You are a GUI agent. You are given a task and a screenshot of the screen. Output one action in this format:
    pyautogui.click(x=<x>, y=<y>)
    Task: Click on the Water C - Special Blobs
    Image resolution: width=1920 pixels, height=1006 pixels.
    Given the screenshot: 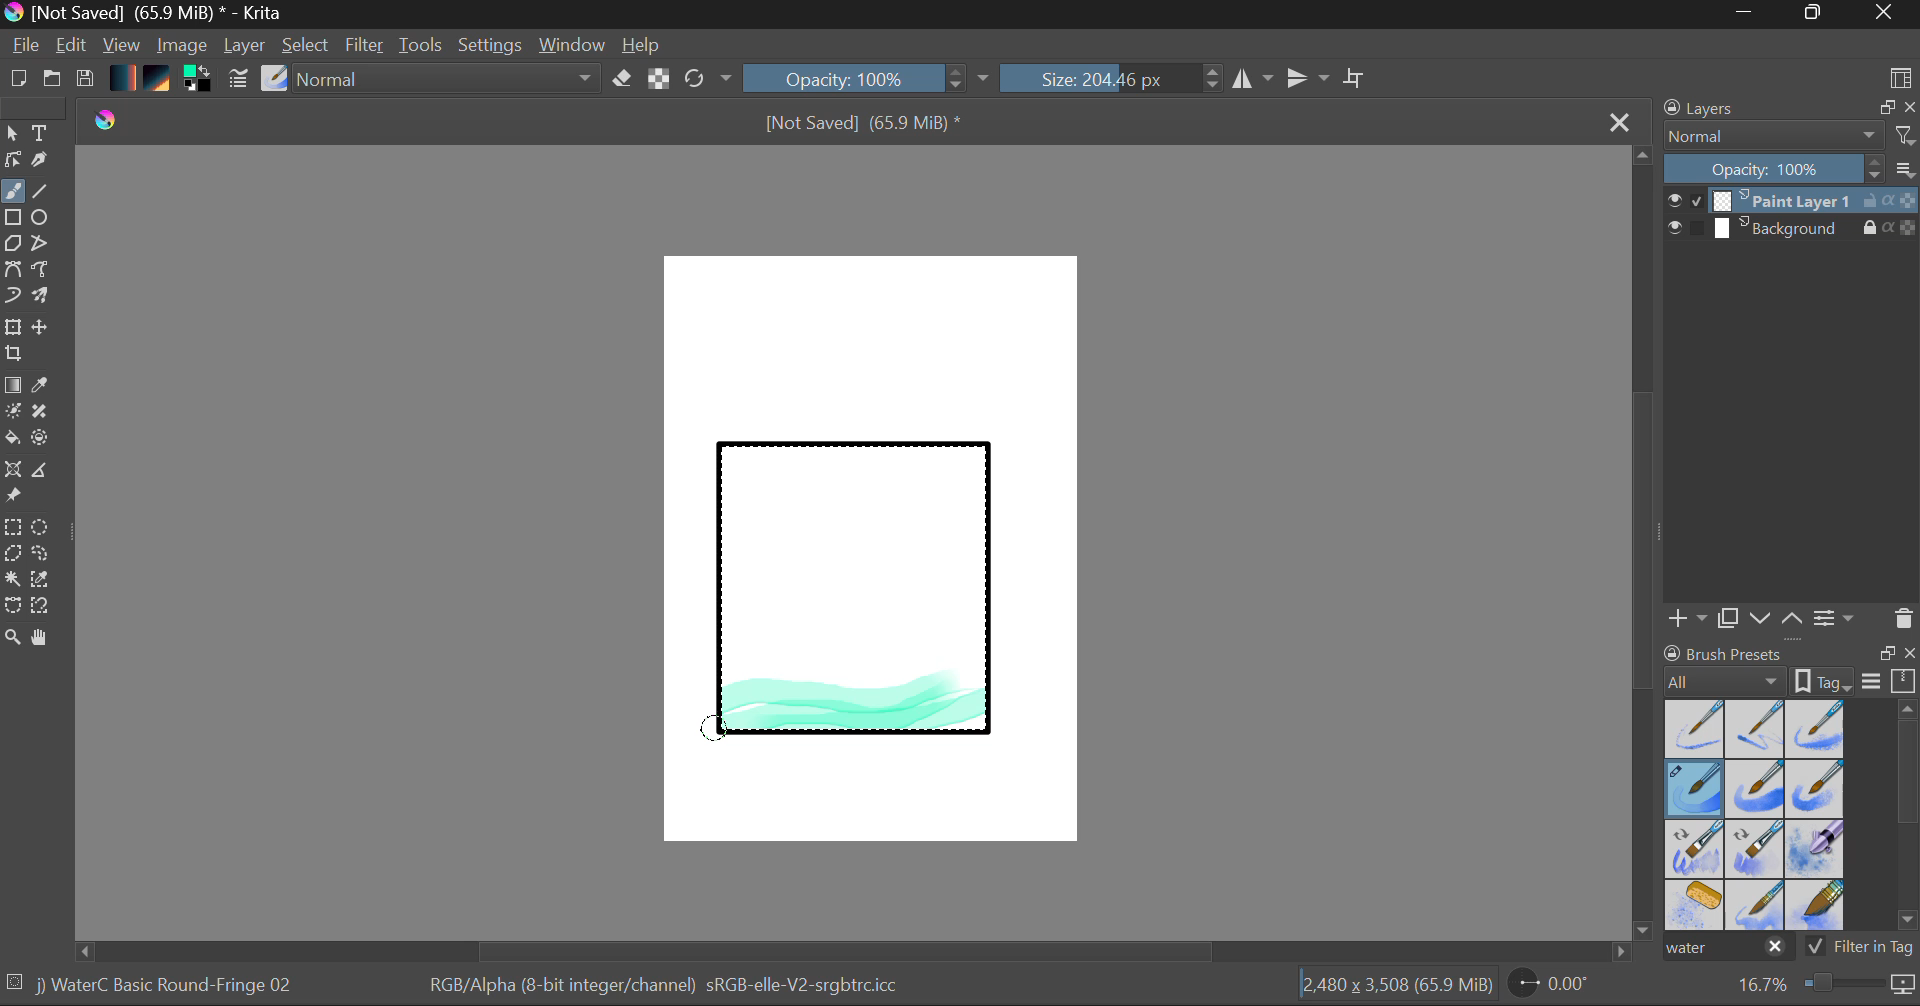 What is the action you would take?
    pyautogui.click(x=1816, y=851)
    